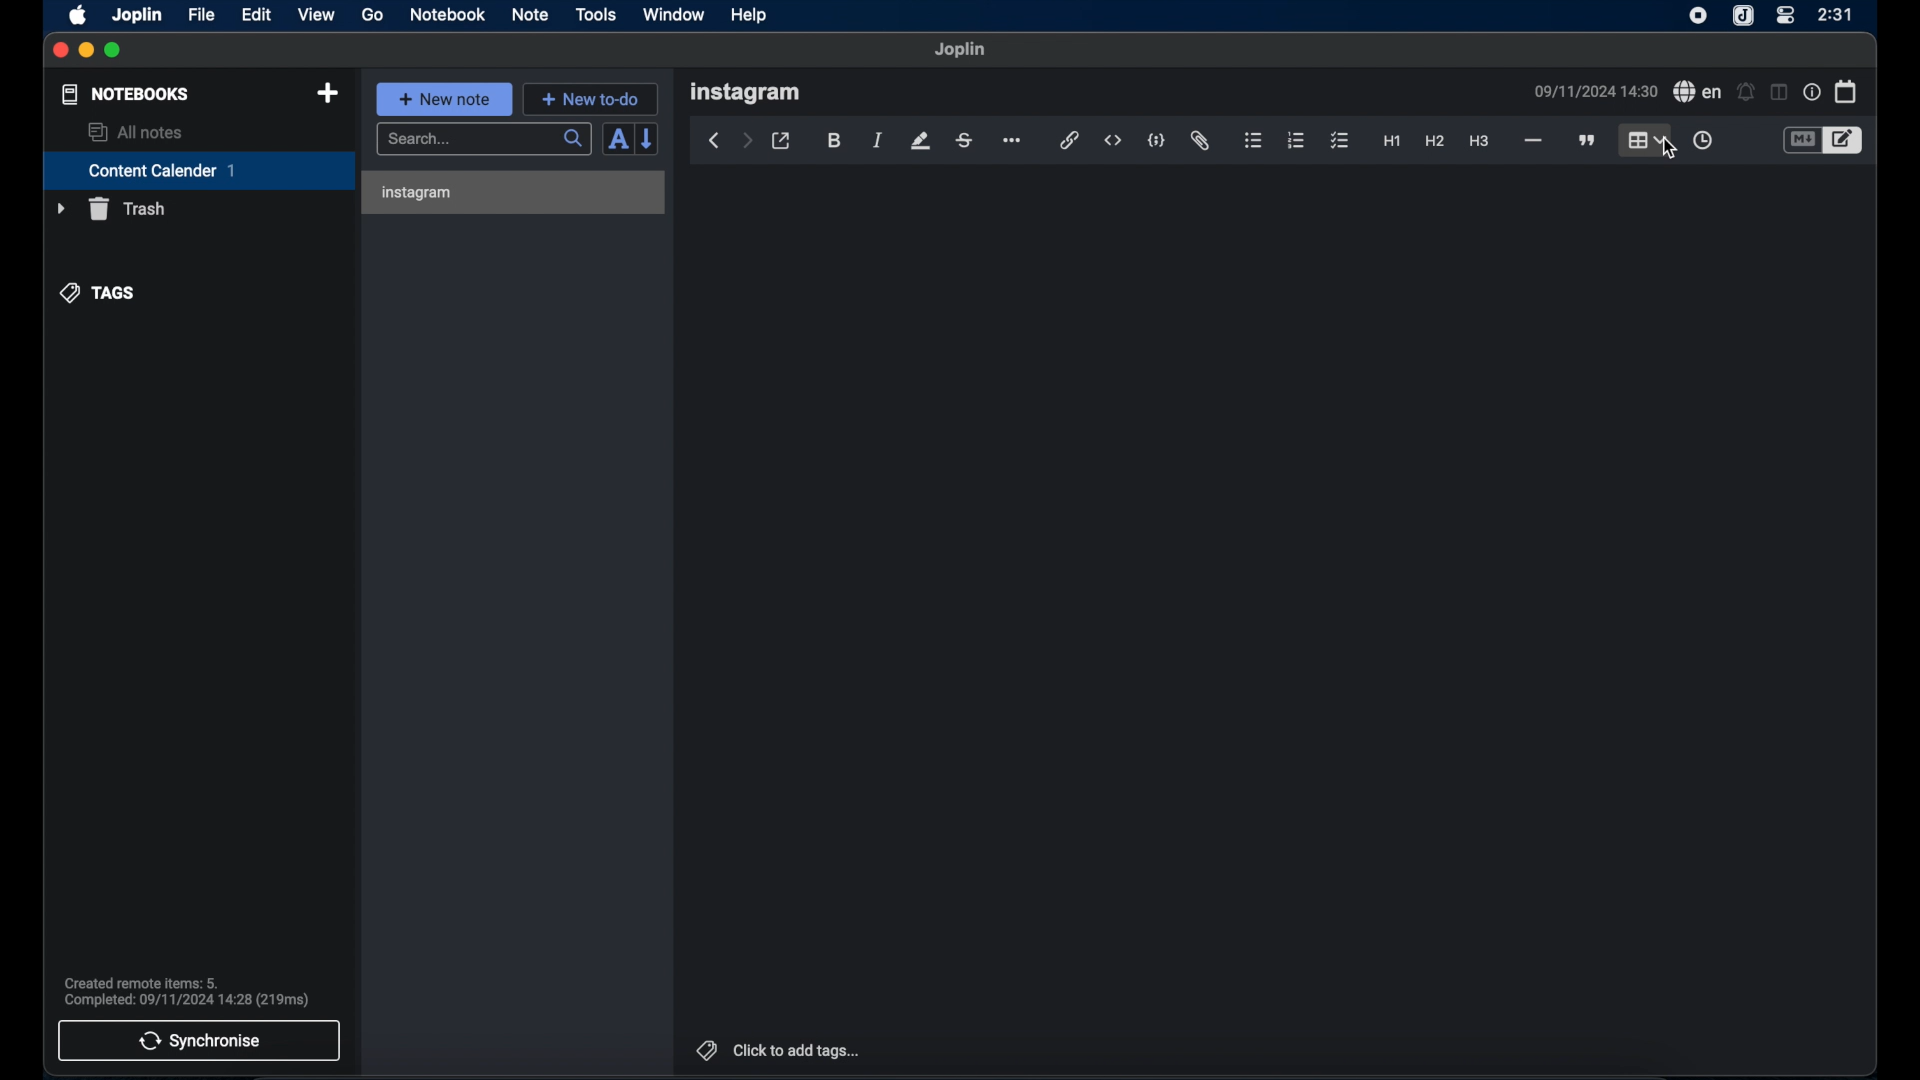 The width and height of the screenshot is (1920, 1080). I want to click on new notebook, so click(329, 94).